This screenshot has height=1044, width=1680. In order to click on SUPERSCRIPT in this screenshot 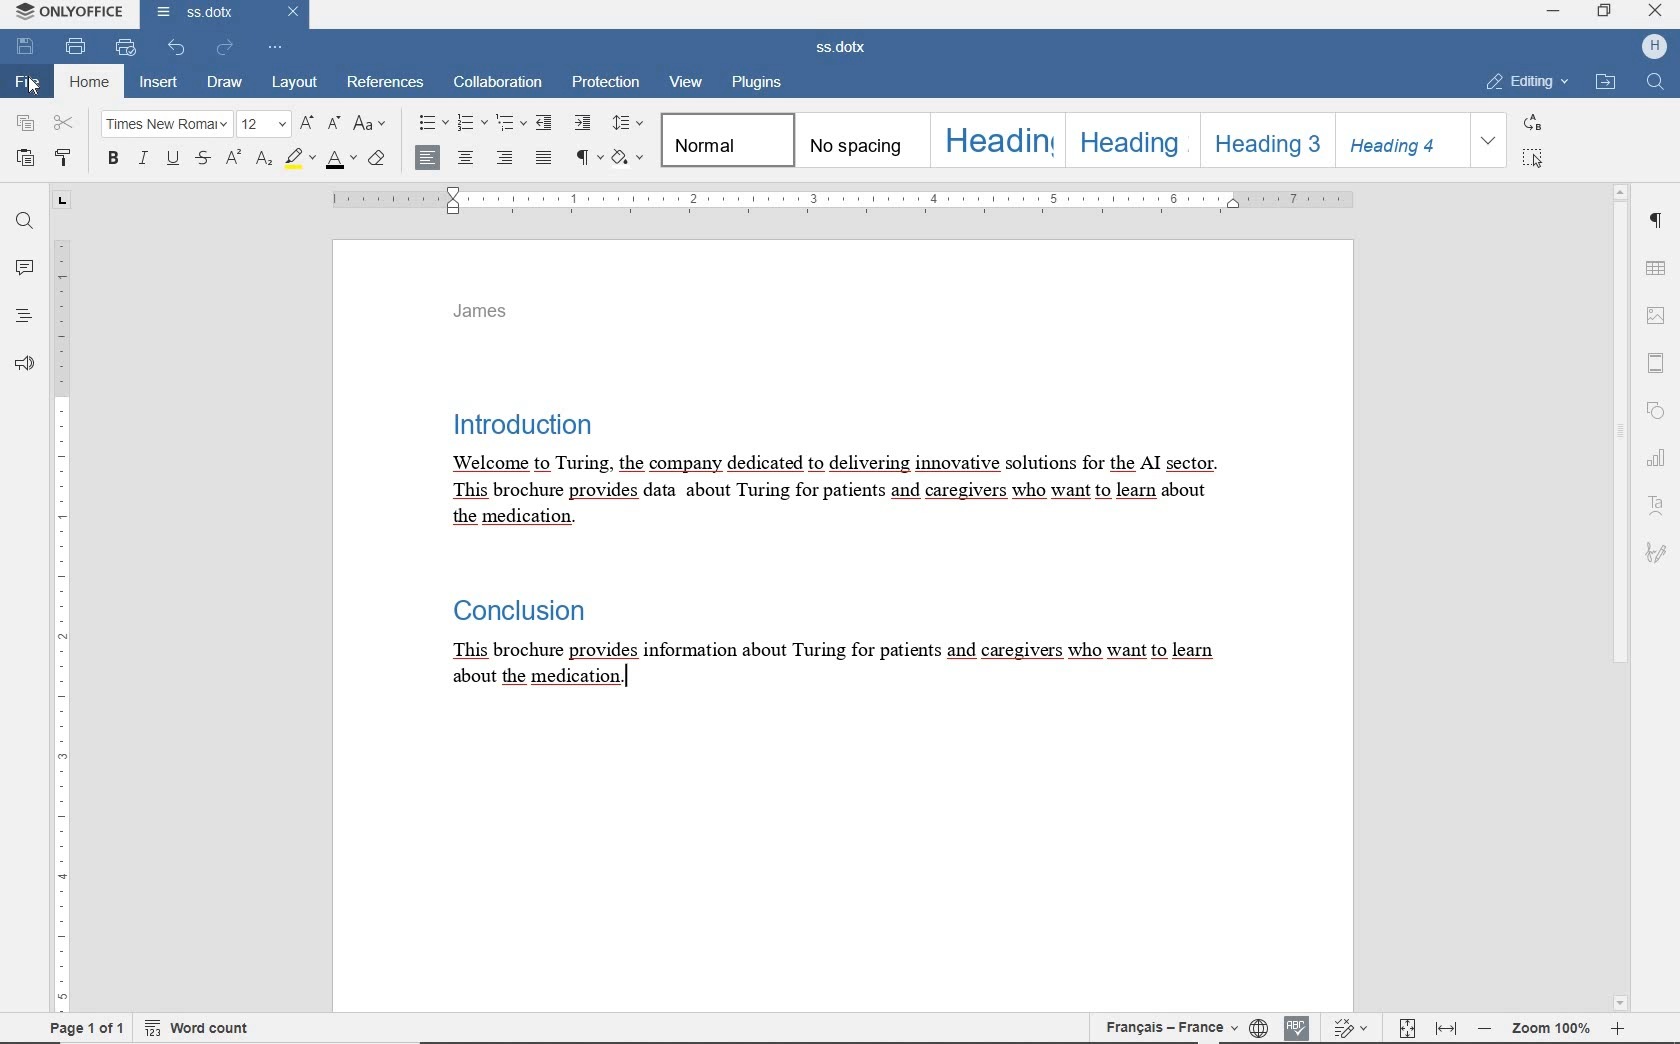, I will do `click(232, 160)`.